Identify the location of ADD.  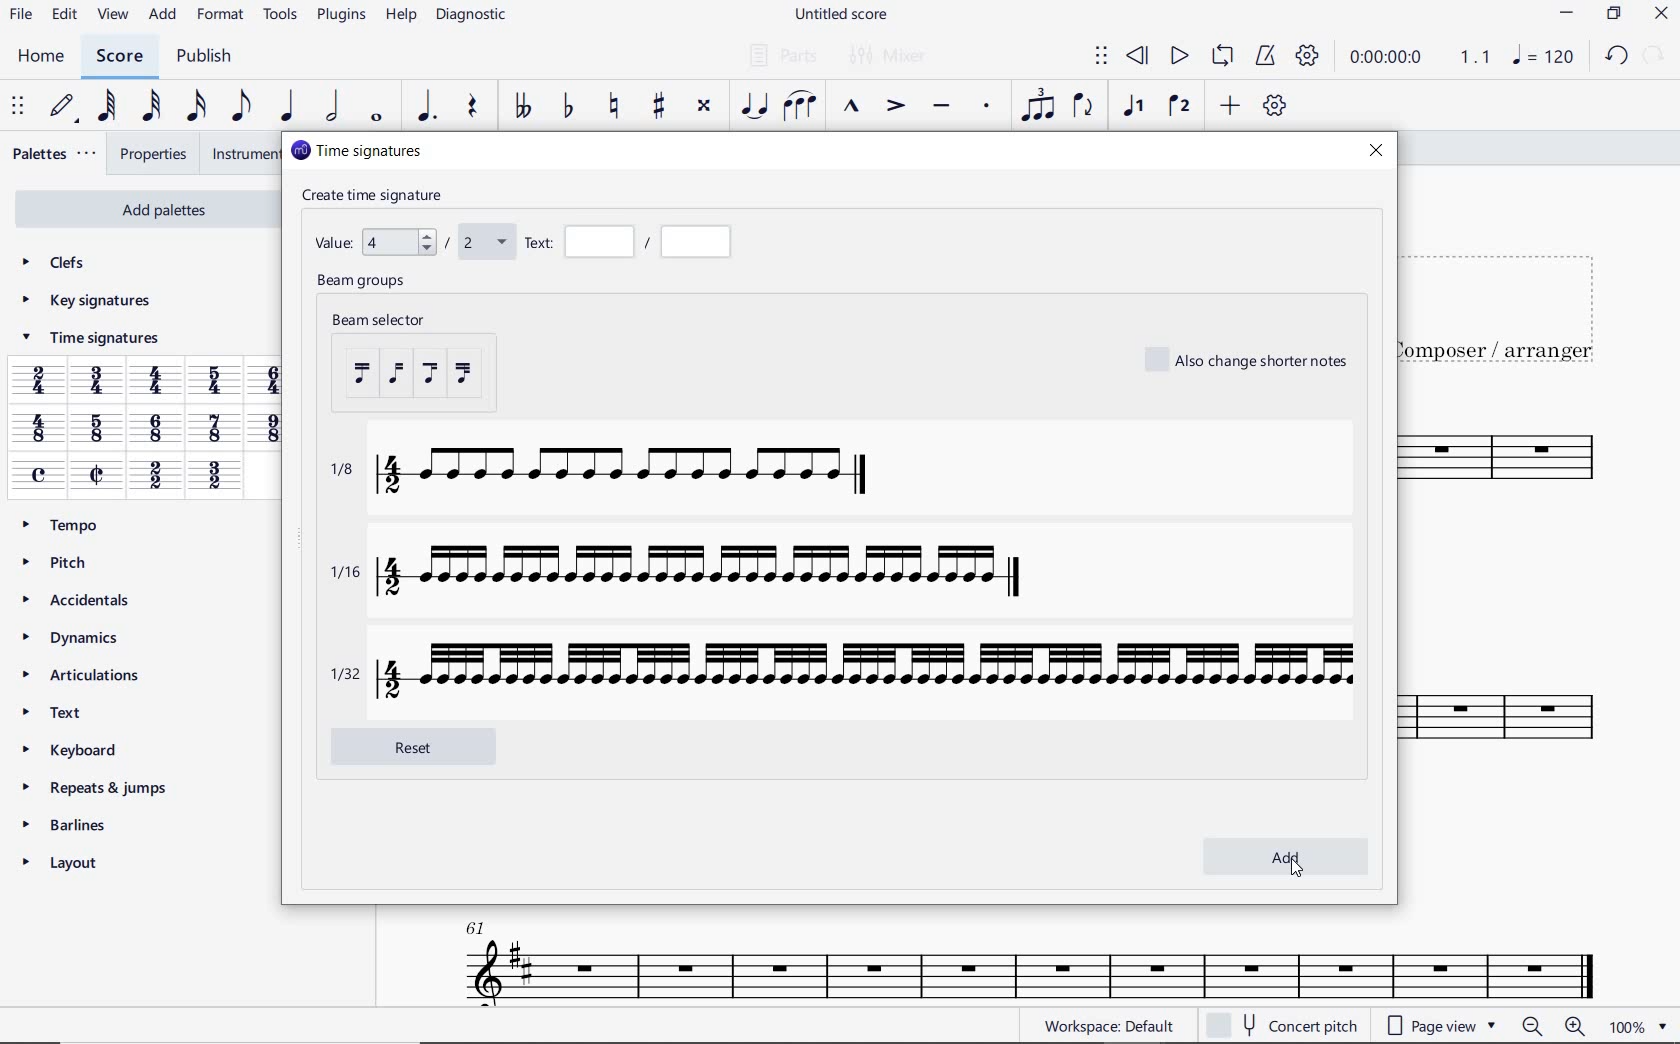
(1230, 105).